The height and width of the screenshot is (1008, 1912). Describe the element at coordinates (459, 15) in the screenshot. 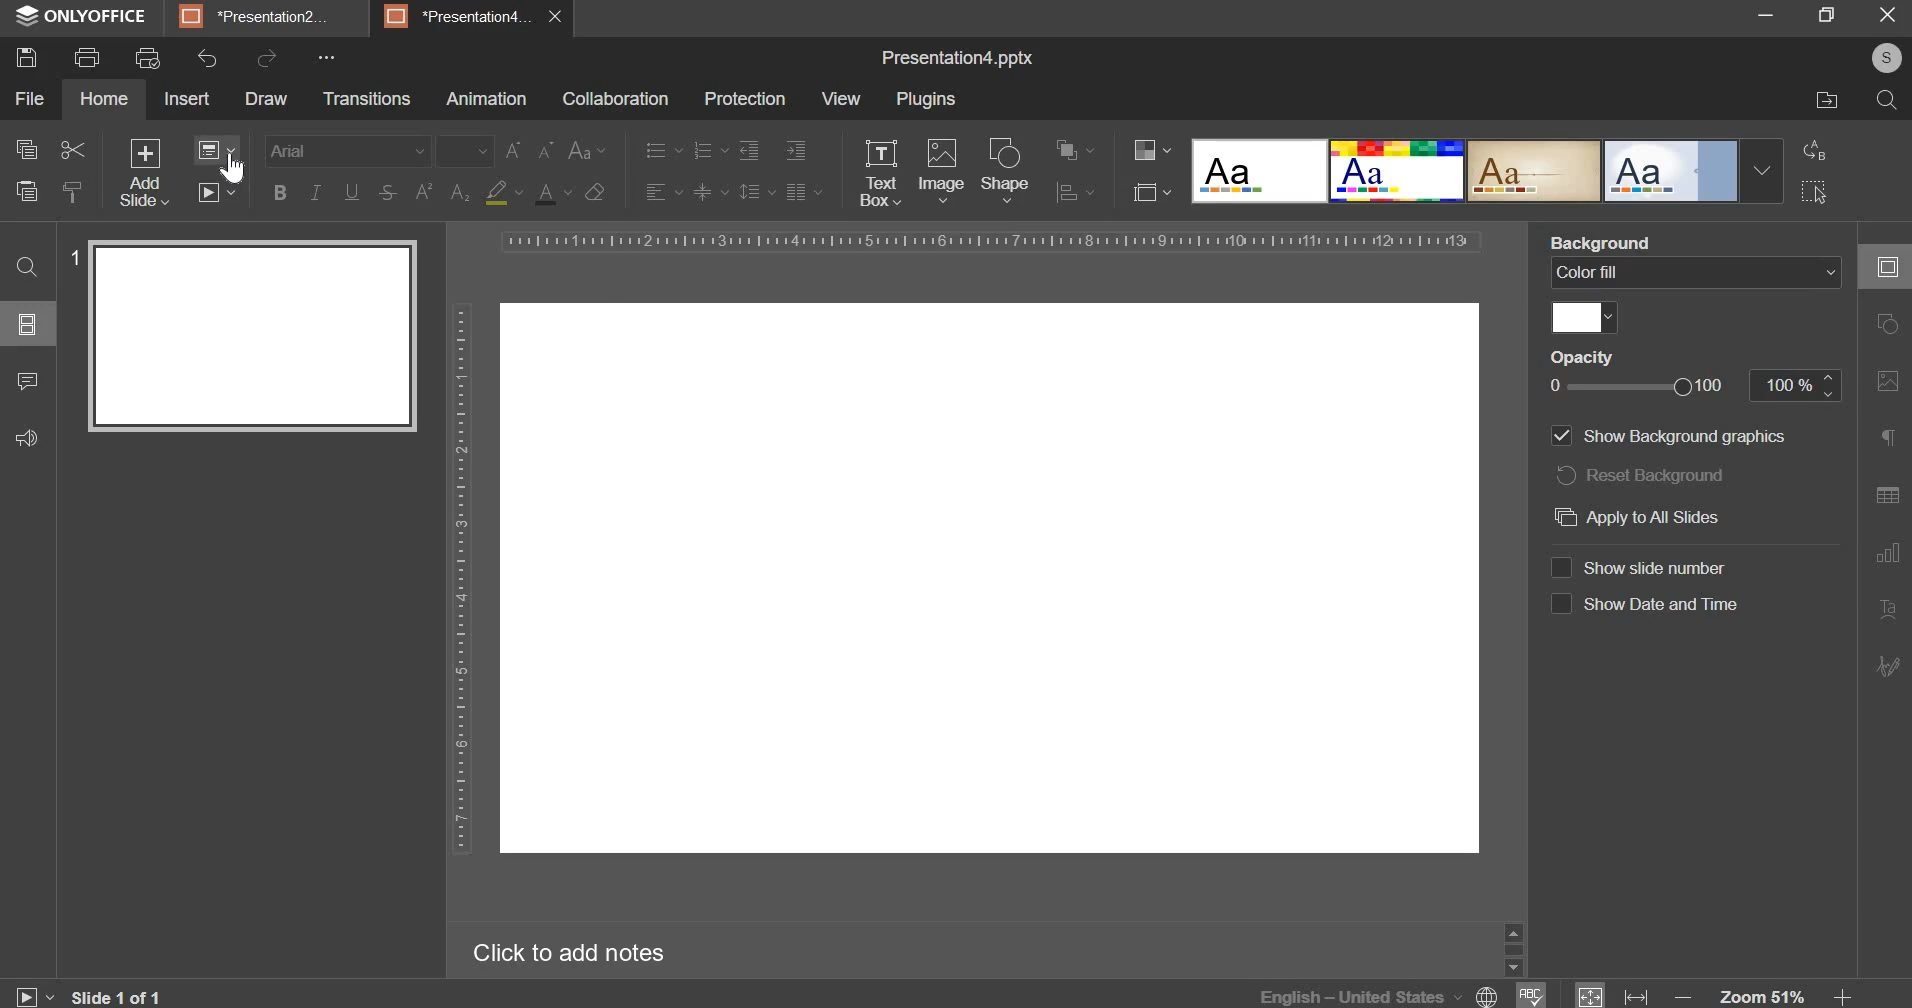

I see `presentation4...` at that location.